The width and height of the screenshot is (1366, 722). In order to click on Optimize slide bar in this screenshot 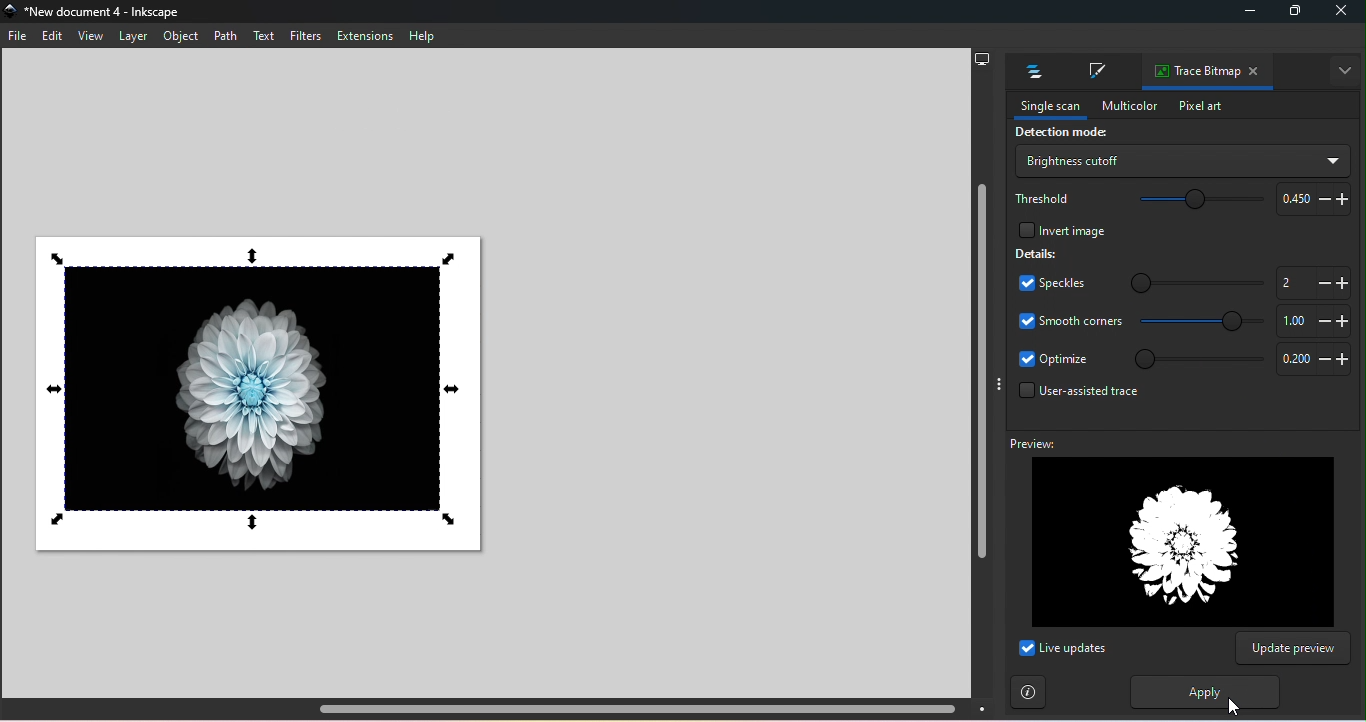, I will do `click(1193, 359)`.